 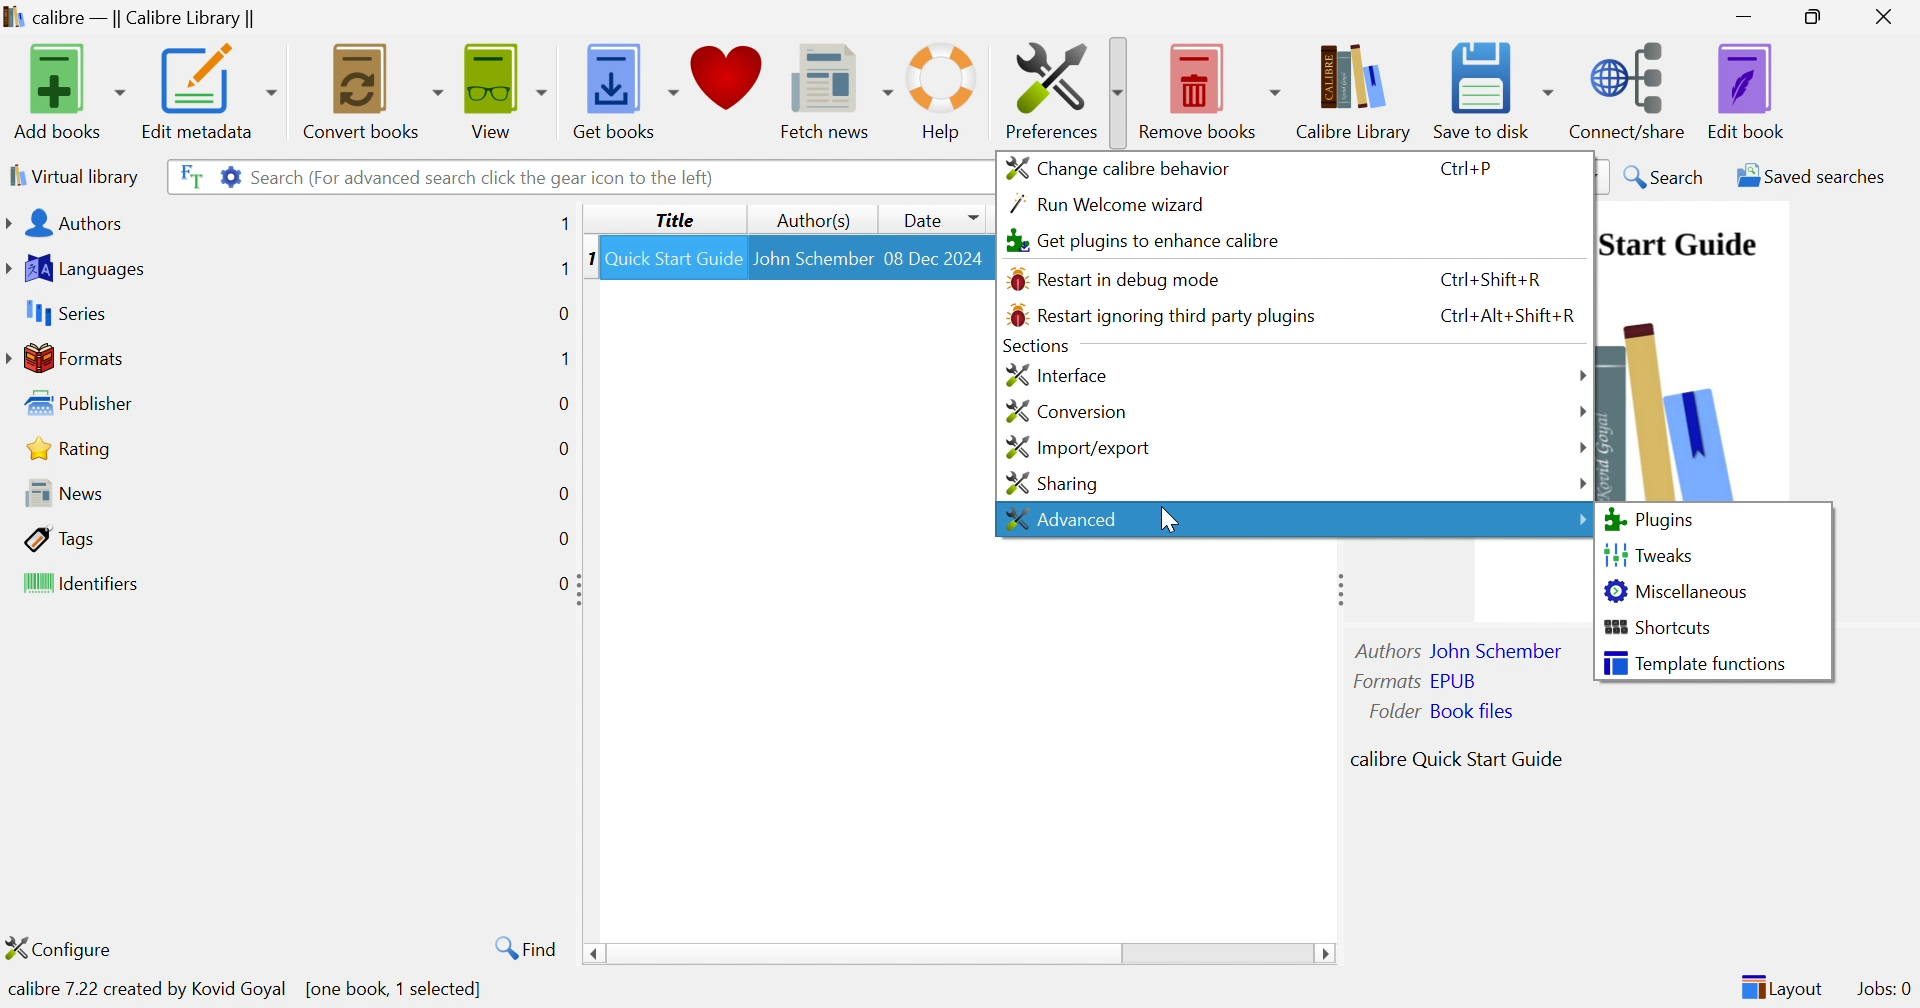 What do you see at coordinates (1108, 205) in the screenshot?
I see `Run welcome wizard` at bounding box center [1108, 205].